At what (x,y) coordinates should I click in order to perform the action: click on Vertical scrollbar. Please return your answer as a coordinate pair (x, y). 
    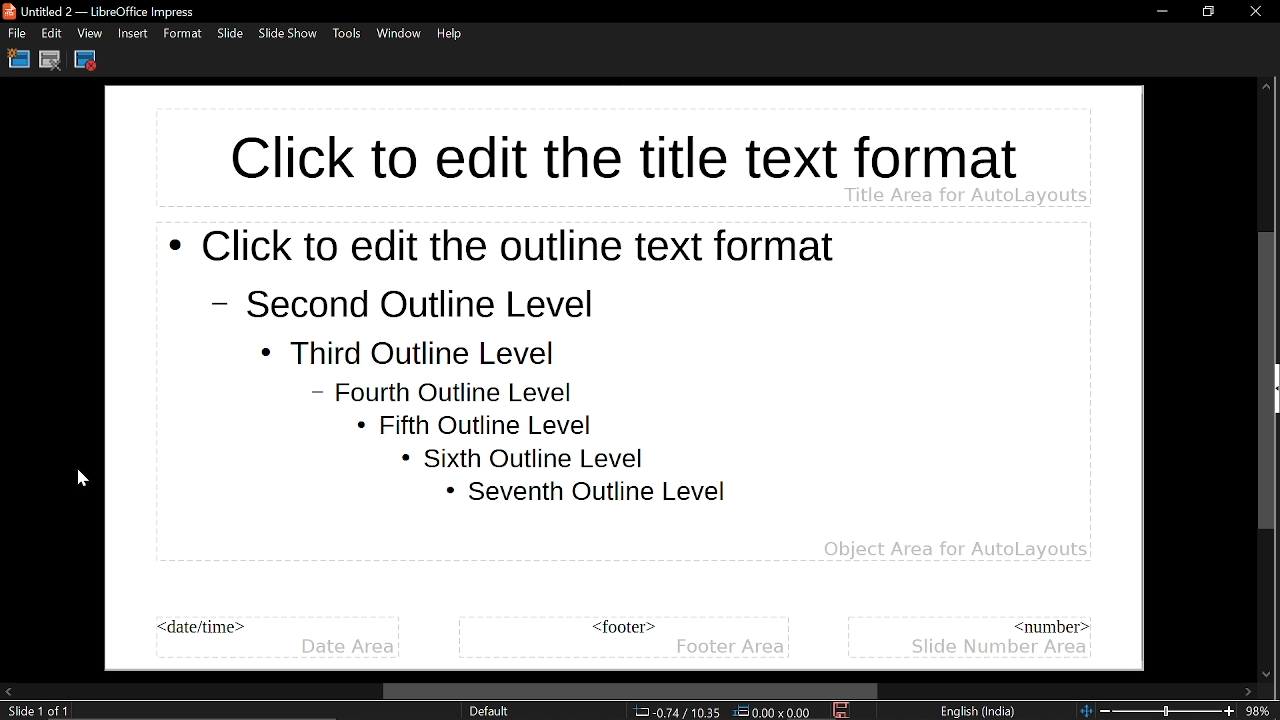
    Looking at the image, I should click on (1266, 365).